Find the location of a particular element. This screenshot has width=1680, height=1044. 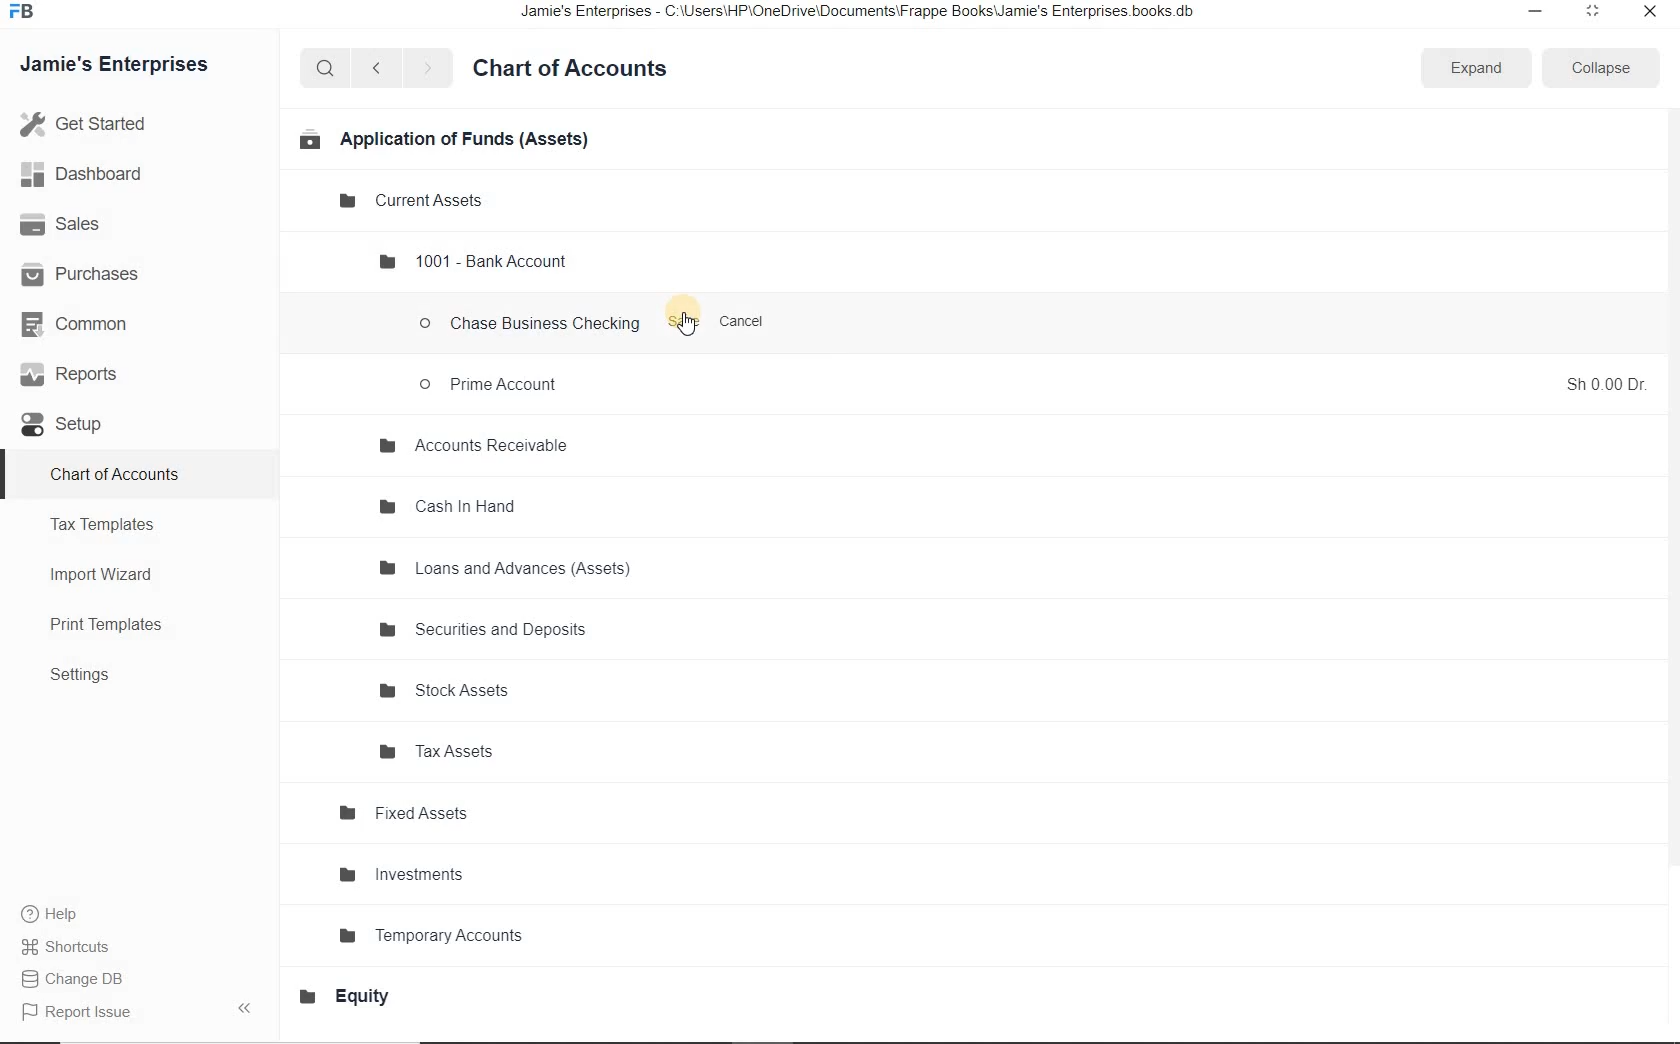

Application of Funds (Assets) is located at coordinates (442, 138).